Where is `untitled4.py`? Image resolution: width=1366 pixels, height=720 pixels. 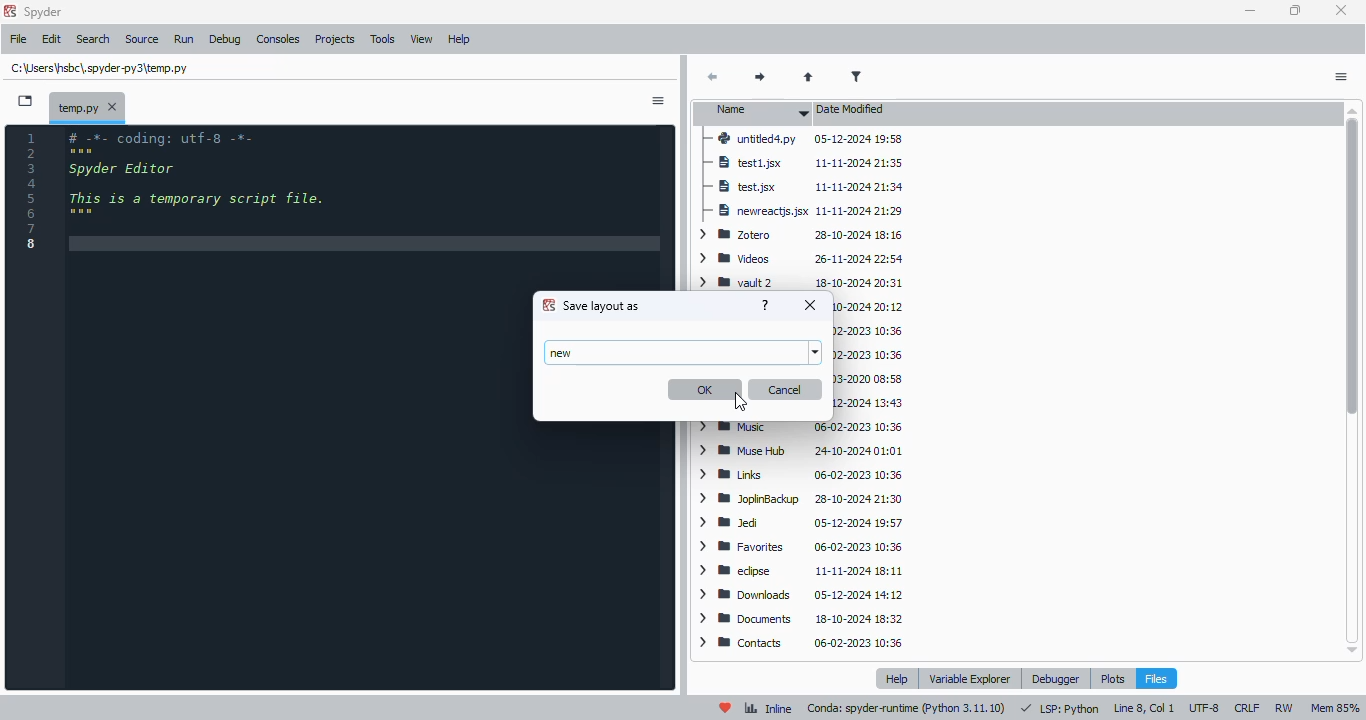 untitled4.py is located at coordinates (800, 140).